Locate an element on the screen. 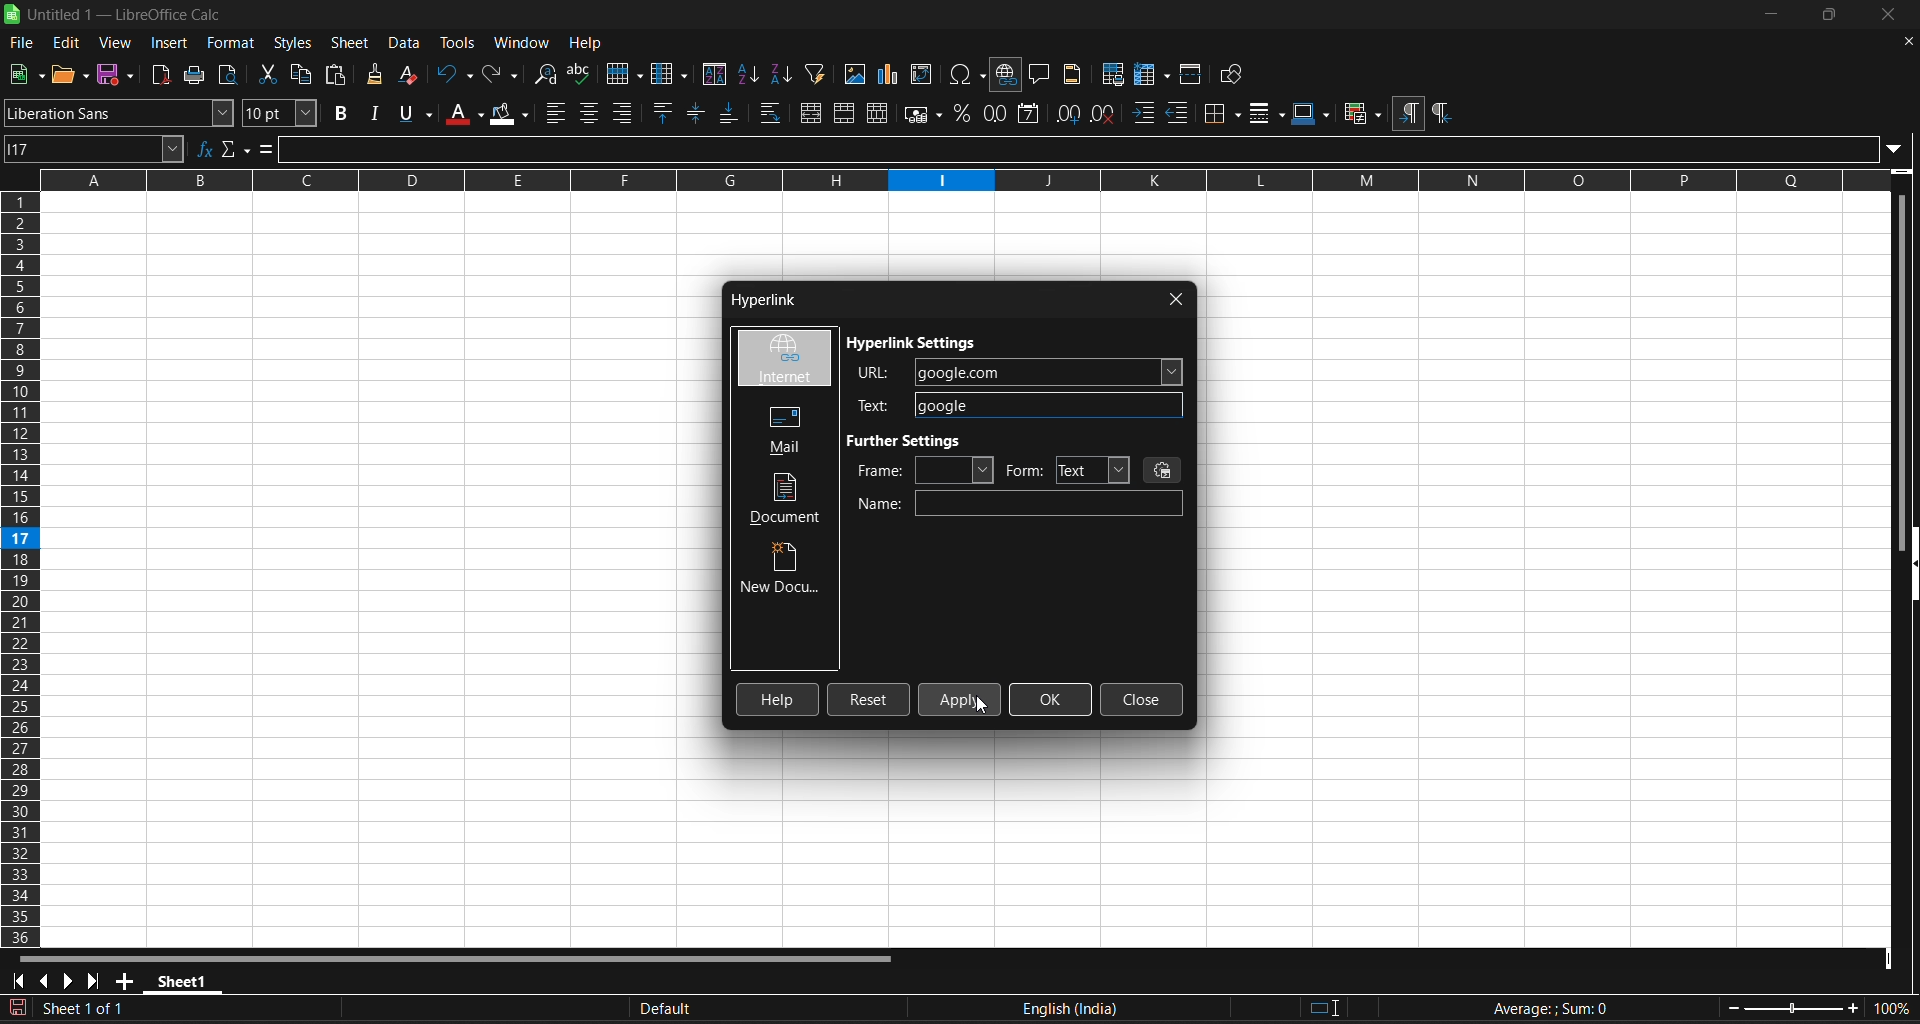  border styles is located at coordinates (1267, 113).